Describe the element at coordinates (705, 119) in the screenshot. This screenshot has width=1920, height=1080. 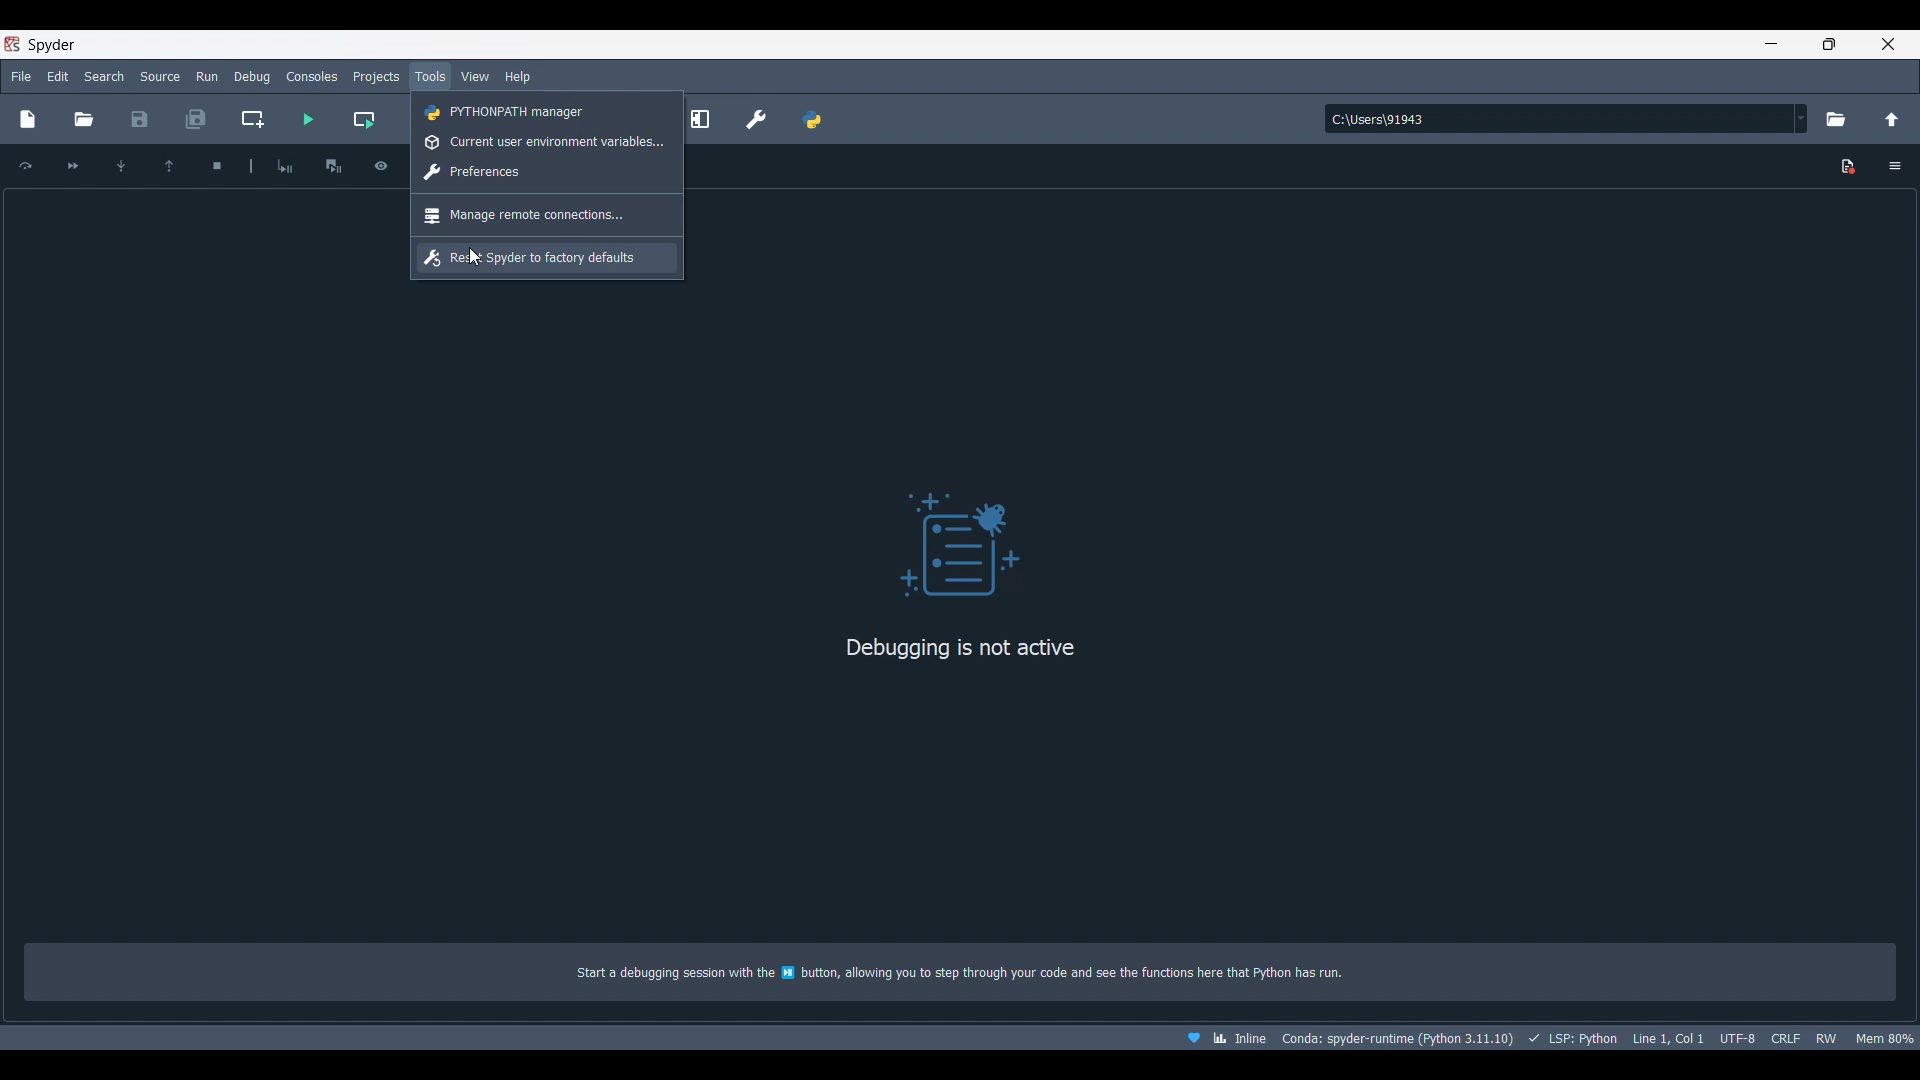
I see `Maximize current pane` at that location.